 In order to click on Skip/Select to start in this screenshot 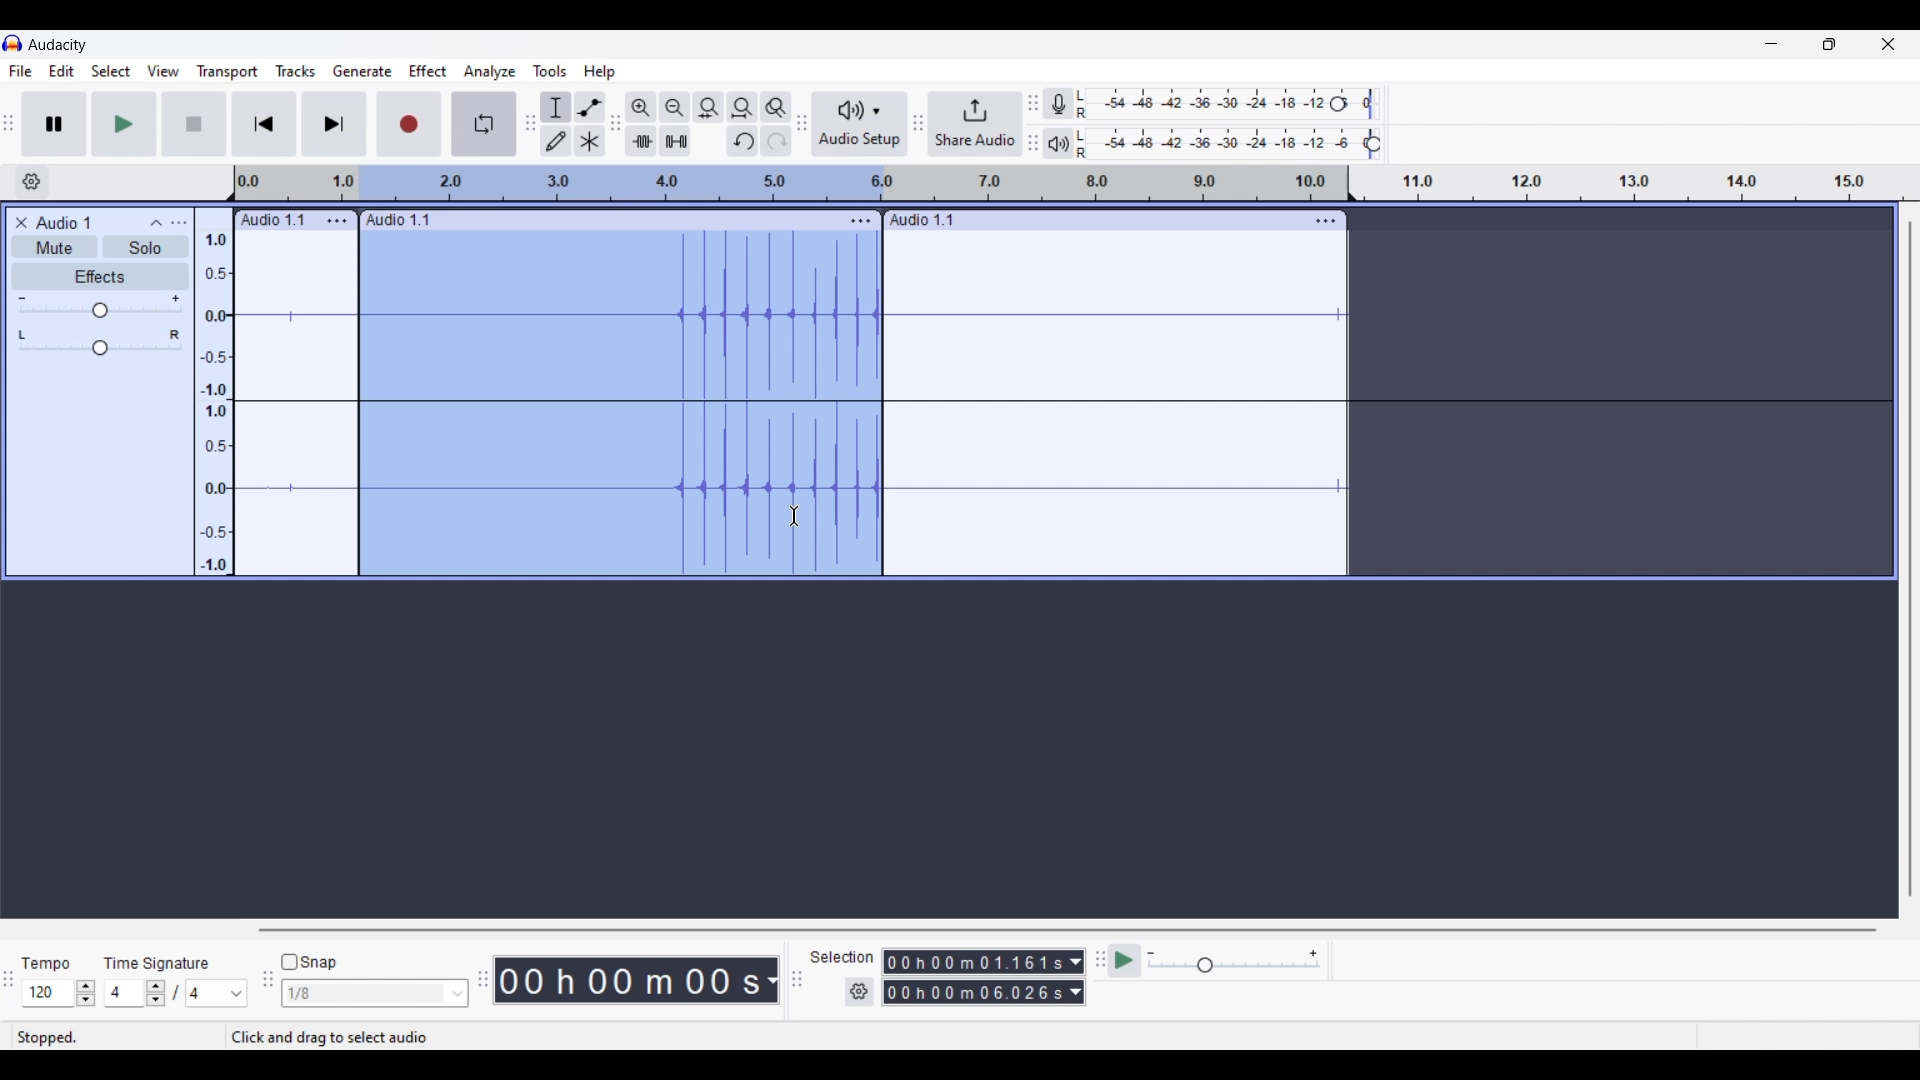, I will do `click(265, 123)`.